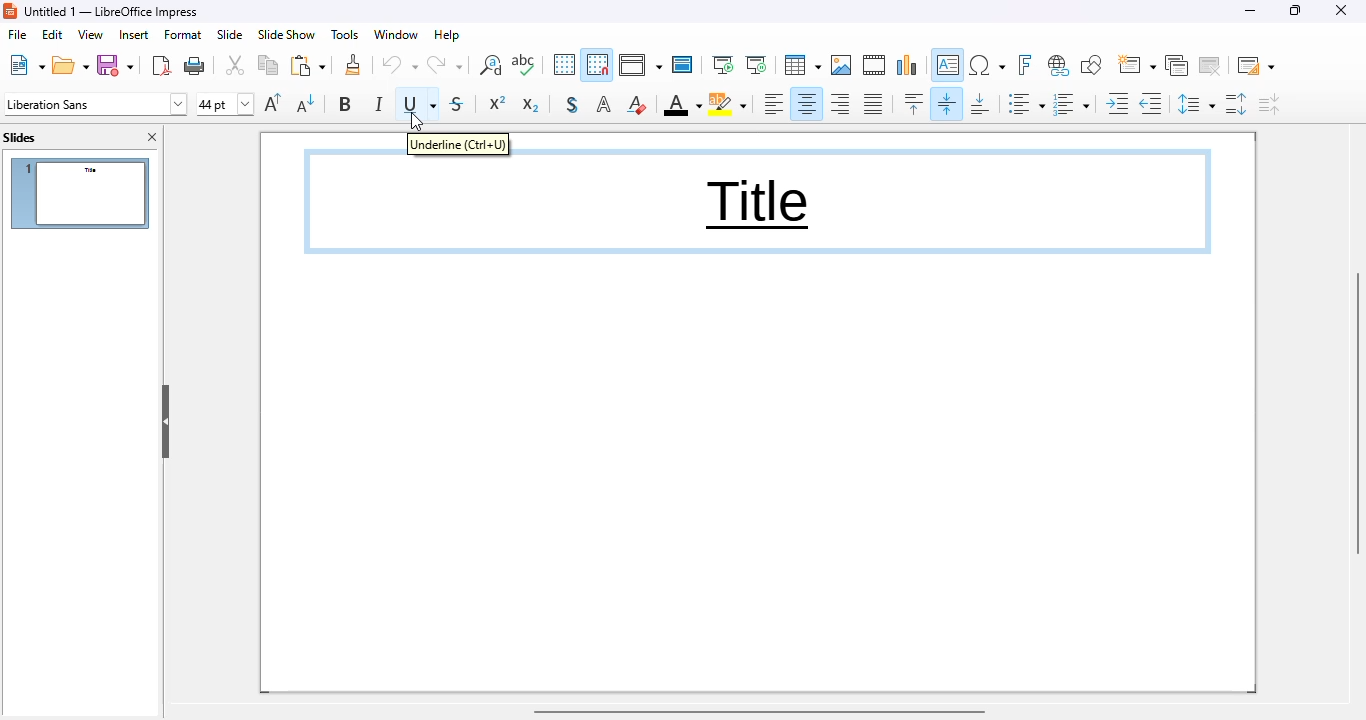  Describe the element at coordinates (773, 103) in the screenshot. I see `align left` at that location.